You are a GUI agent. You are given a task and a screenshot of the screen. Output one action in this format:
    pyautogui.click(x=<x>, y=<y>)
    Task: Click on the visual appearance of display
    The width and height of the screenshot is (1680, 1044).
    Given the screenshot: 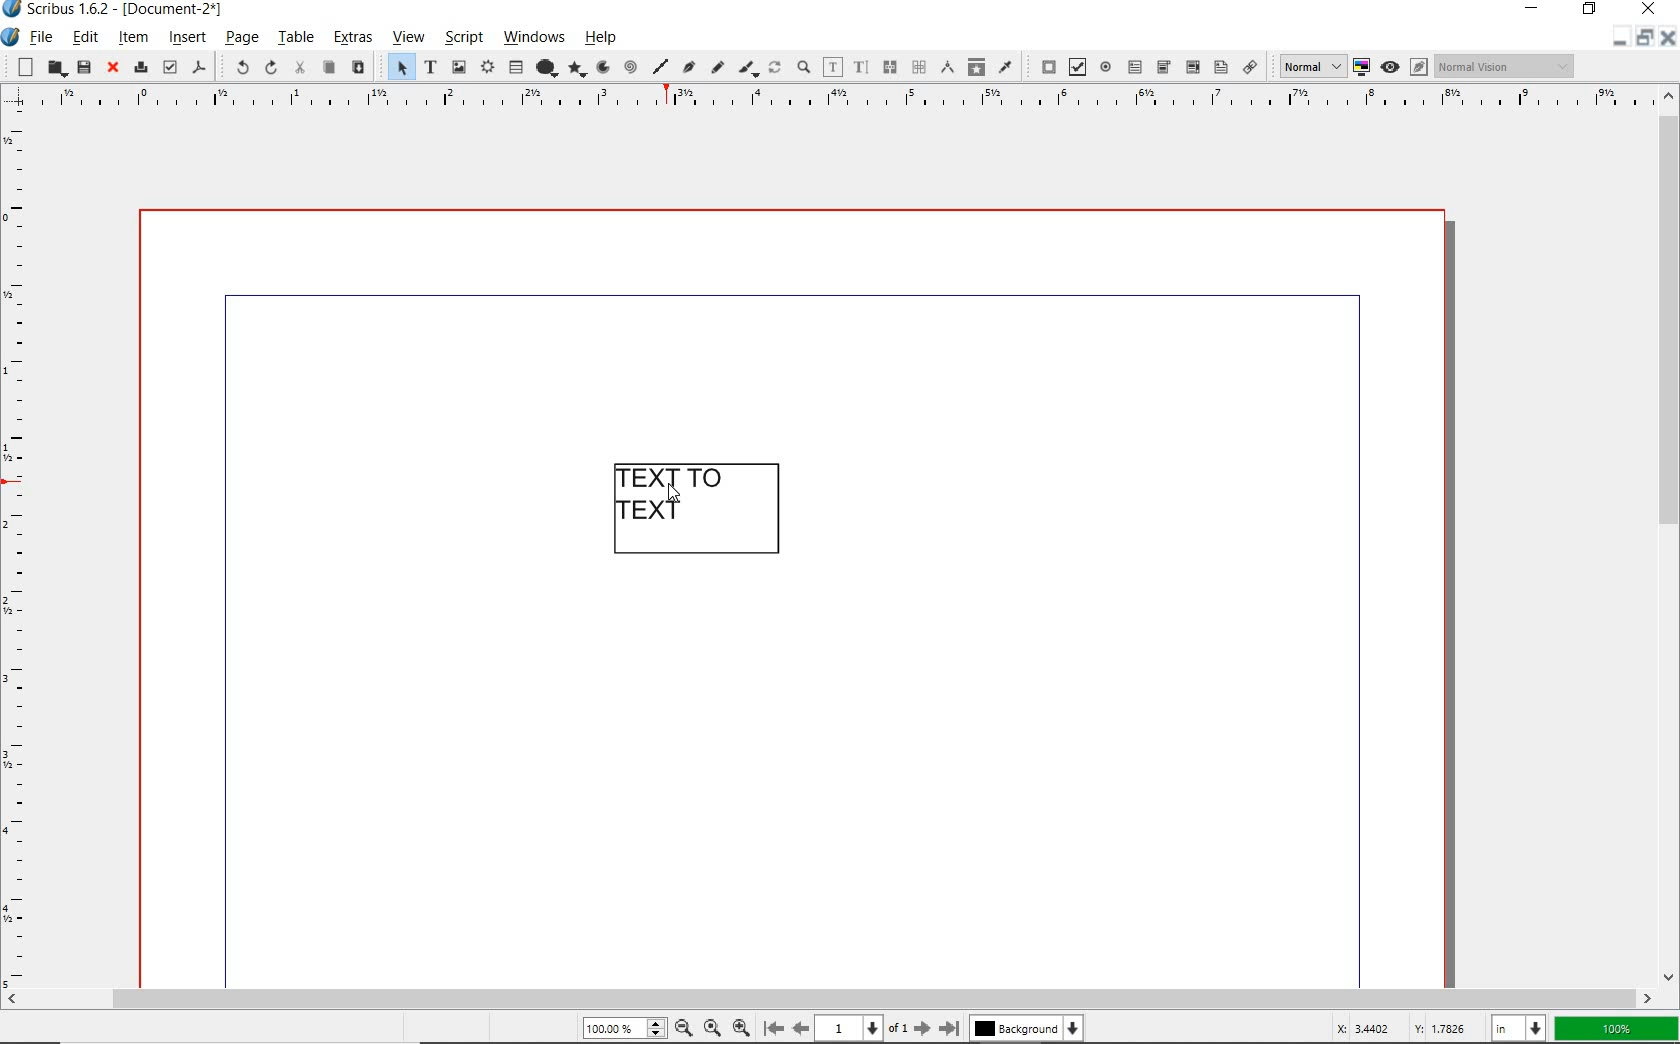 What is the action you would take?
    pyautogui.click(x=1504, y=66)
    